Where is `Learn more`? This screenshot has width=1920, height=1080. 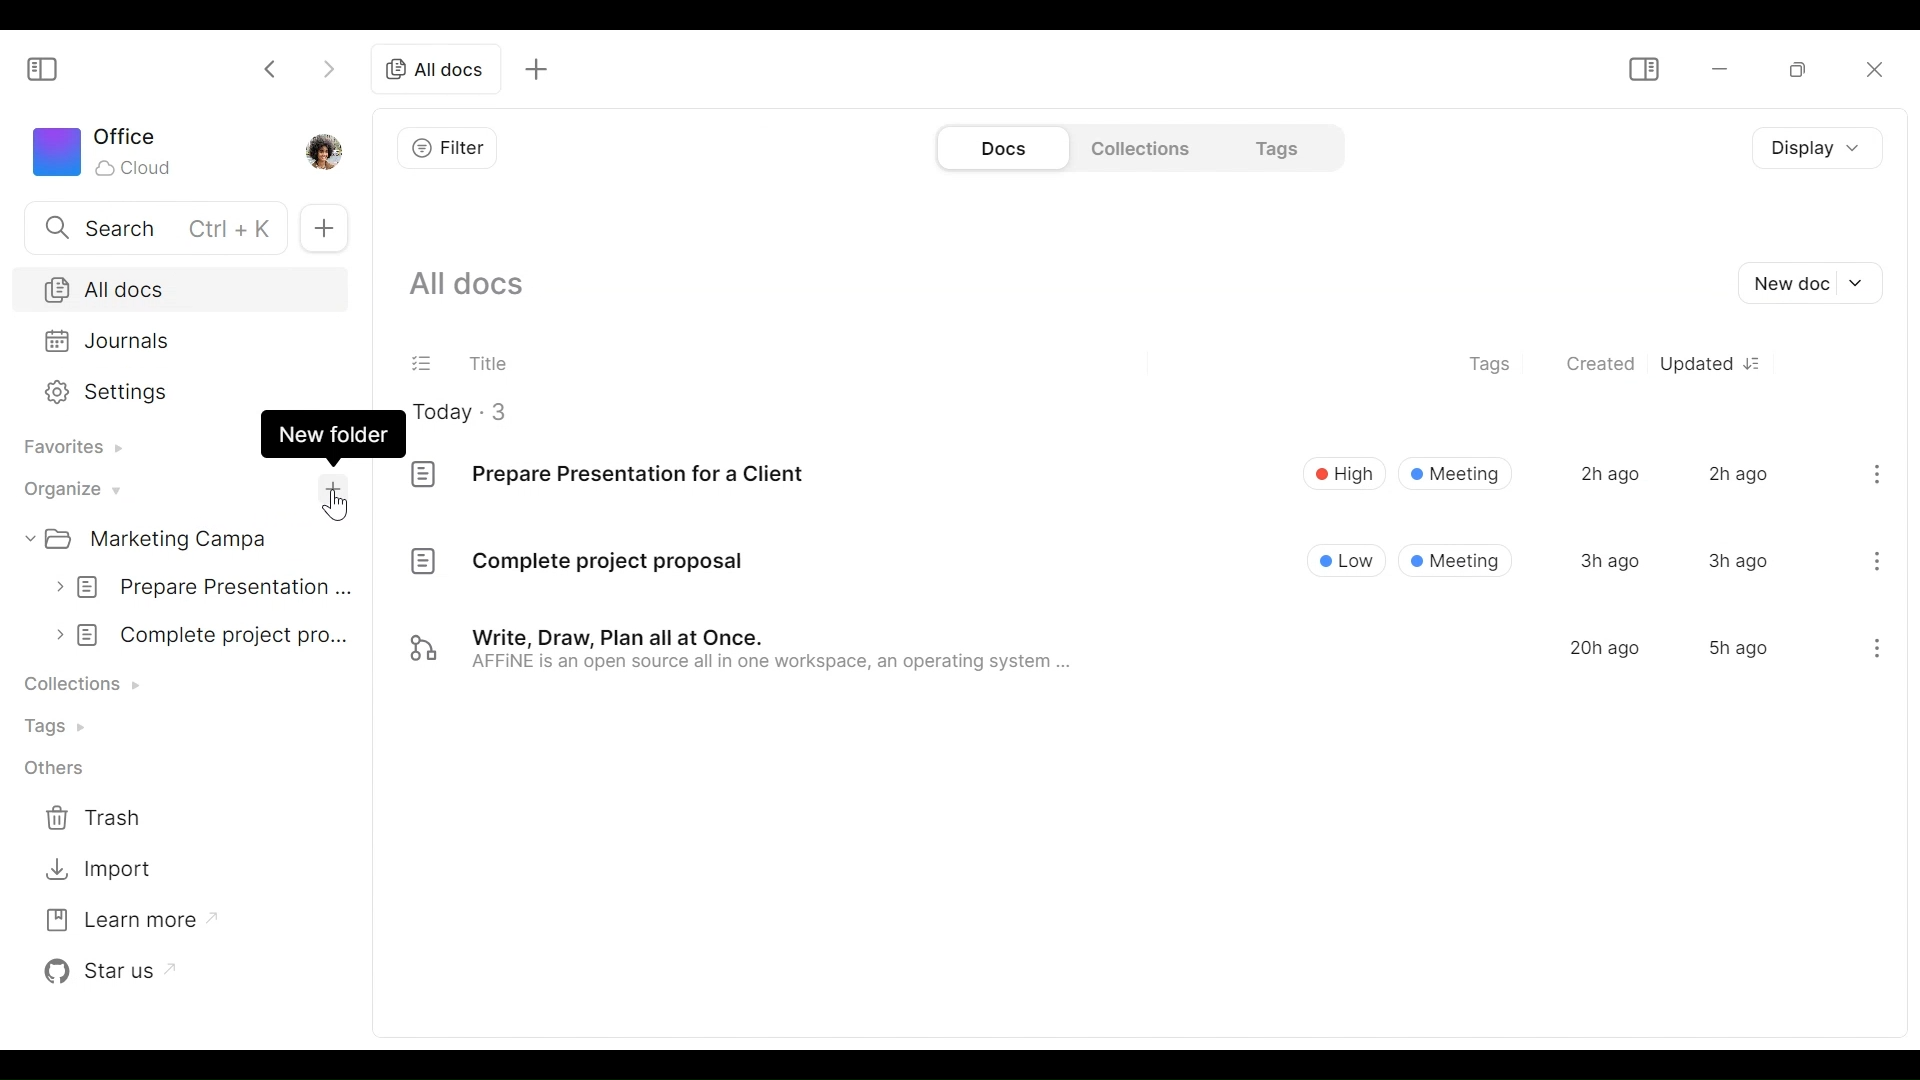
Learn more is located at coordinates (119, 920).